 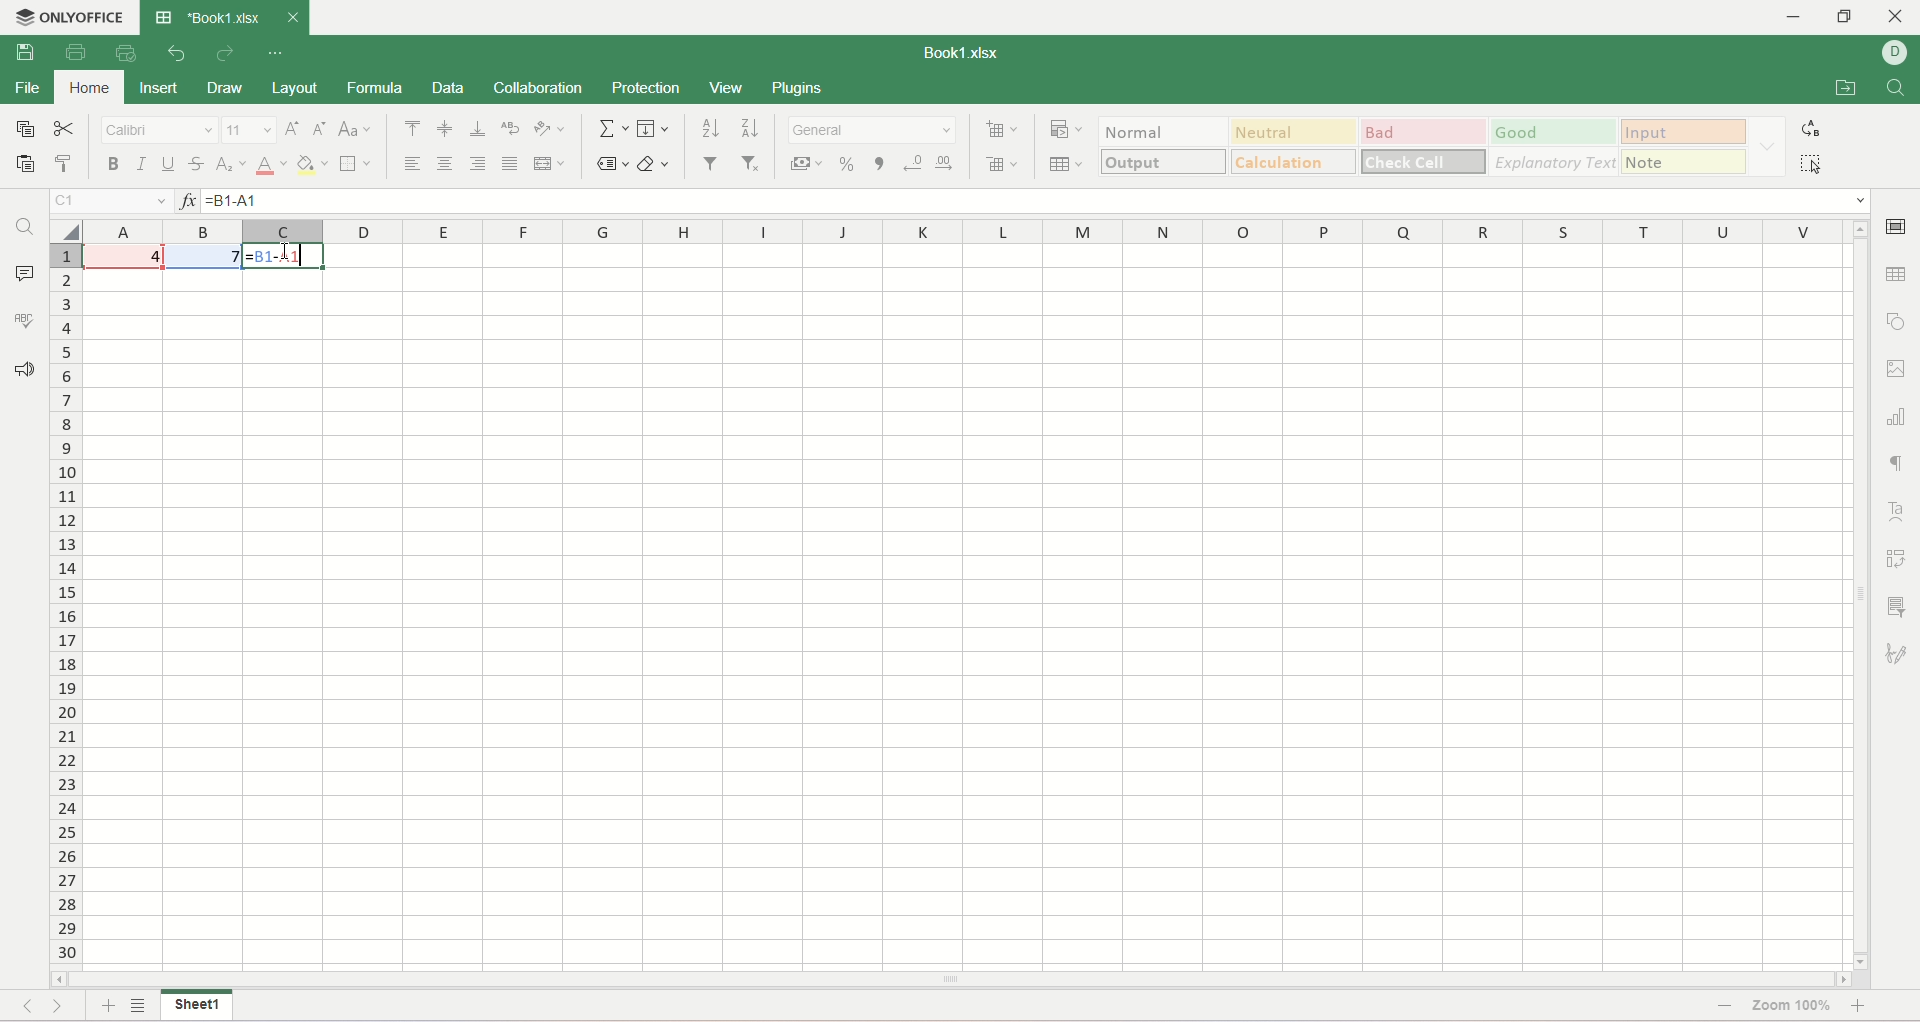 What do you see at coordinates (1038, 202) in the screenshot?
I see `input line` at bounding box center [1038, 202].